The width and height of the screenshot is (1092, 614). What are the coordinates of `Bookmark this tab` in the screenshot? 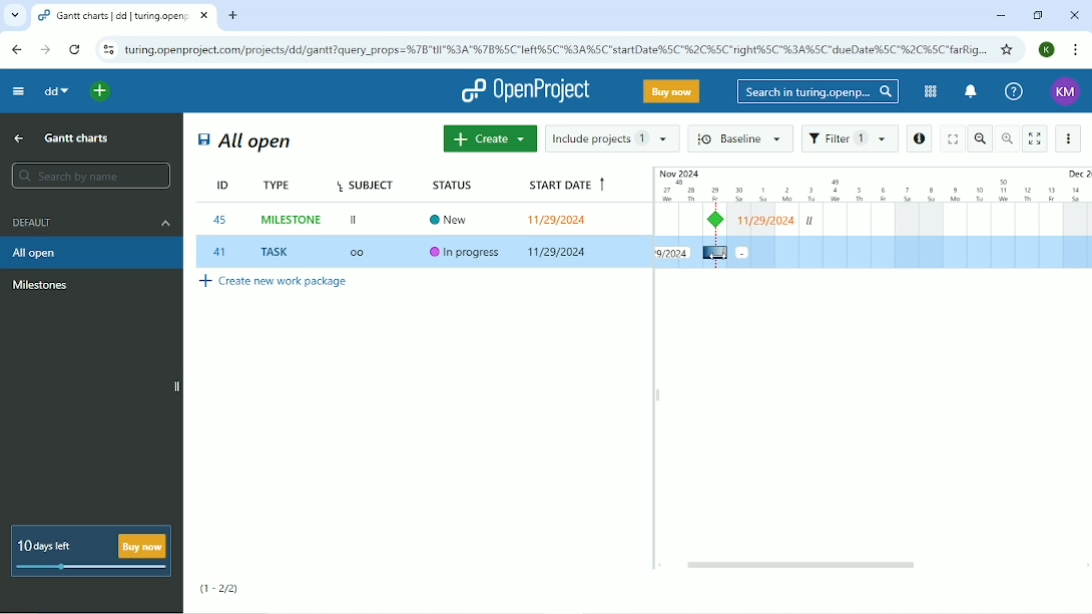 It's located at (1008, 49).